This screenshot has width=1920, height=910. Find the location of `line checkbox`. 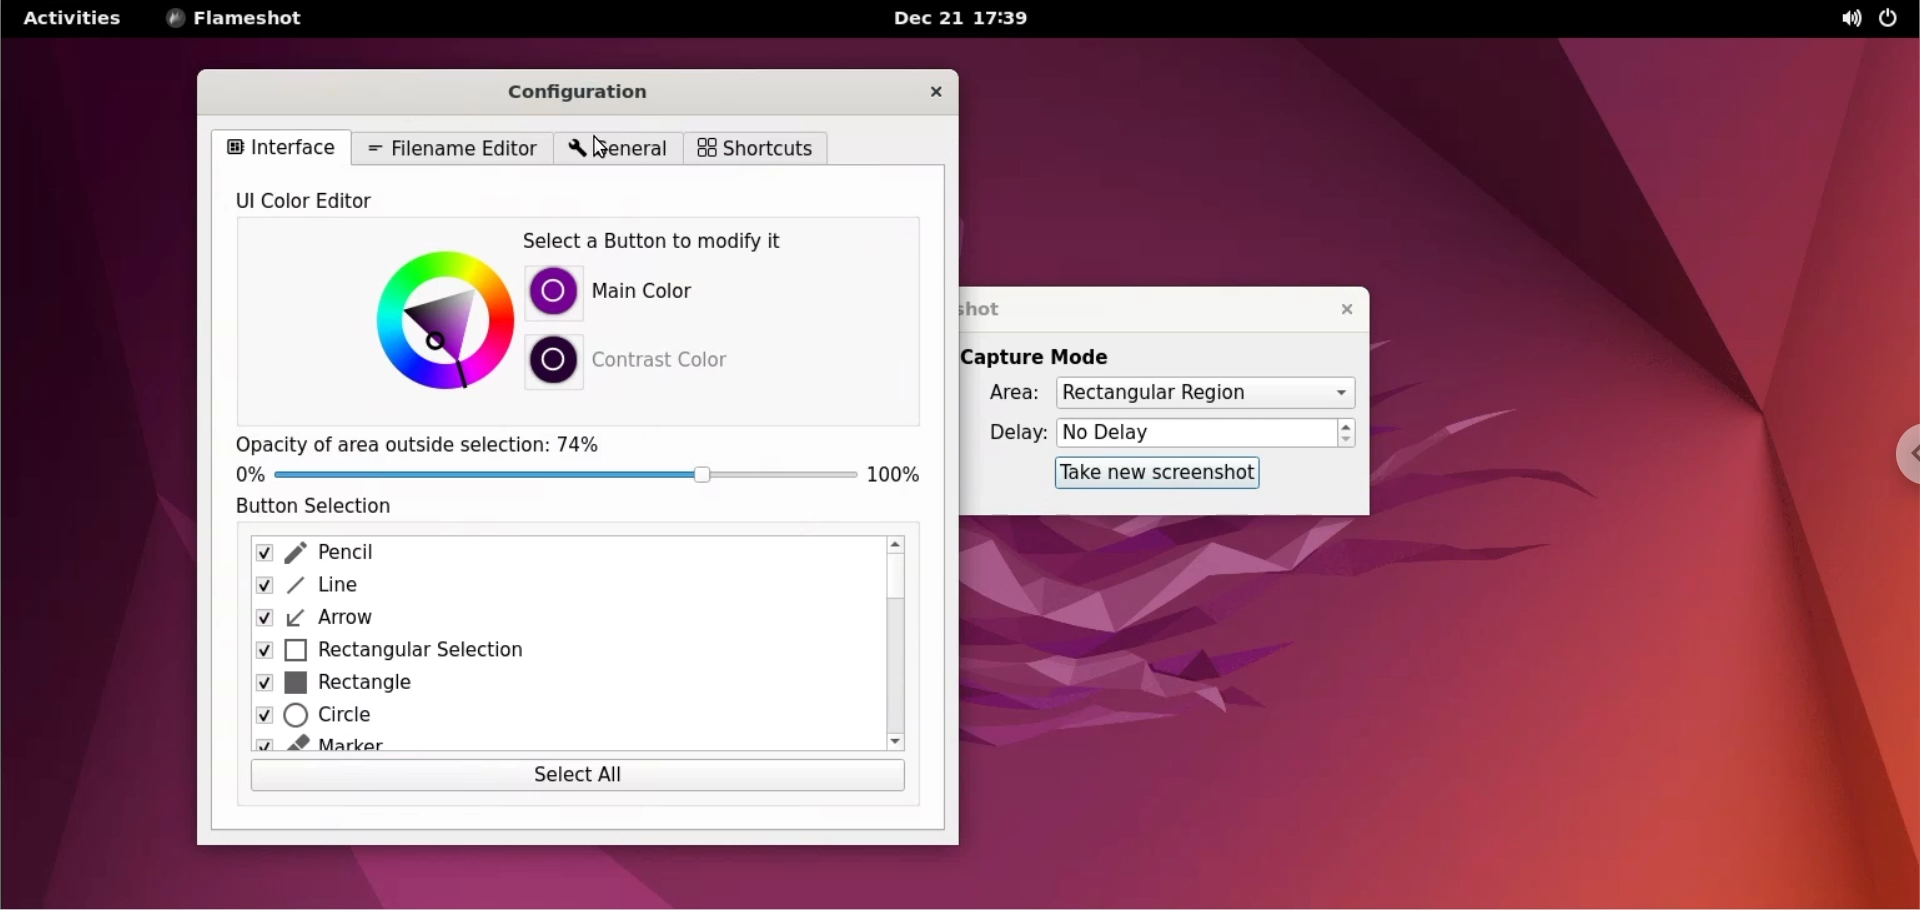

line checkbox is located at coordinates (563, 587).